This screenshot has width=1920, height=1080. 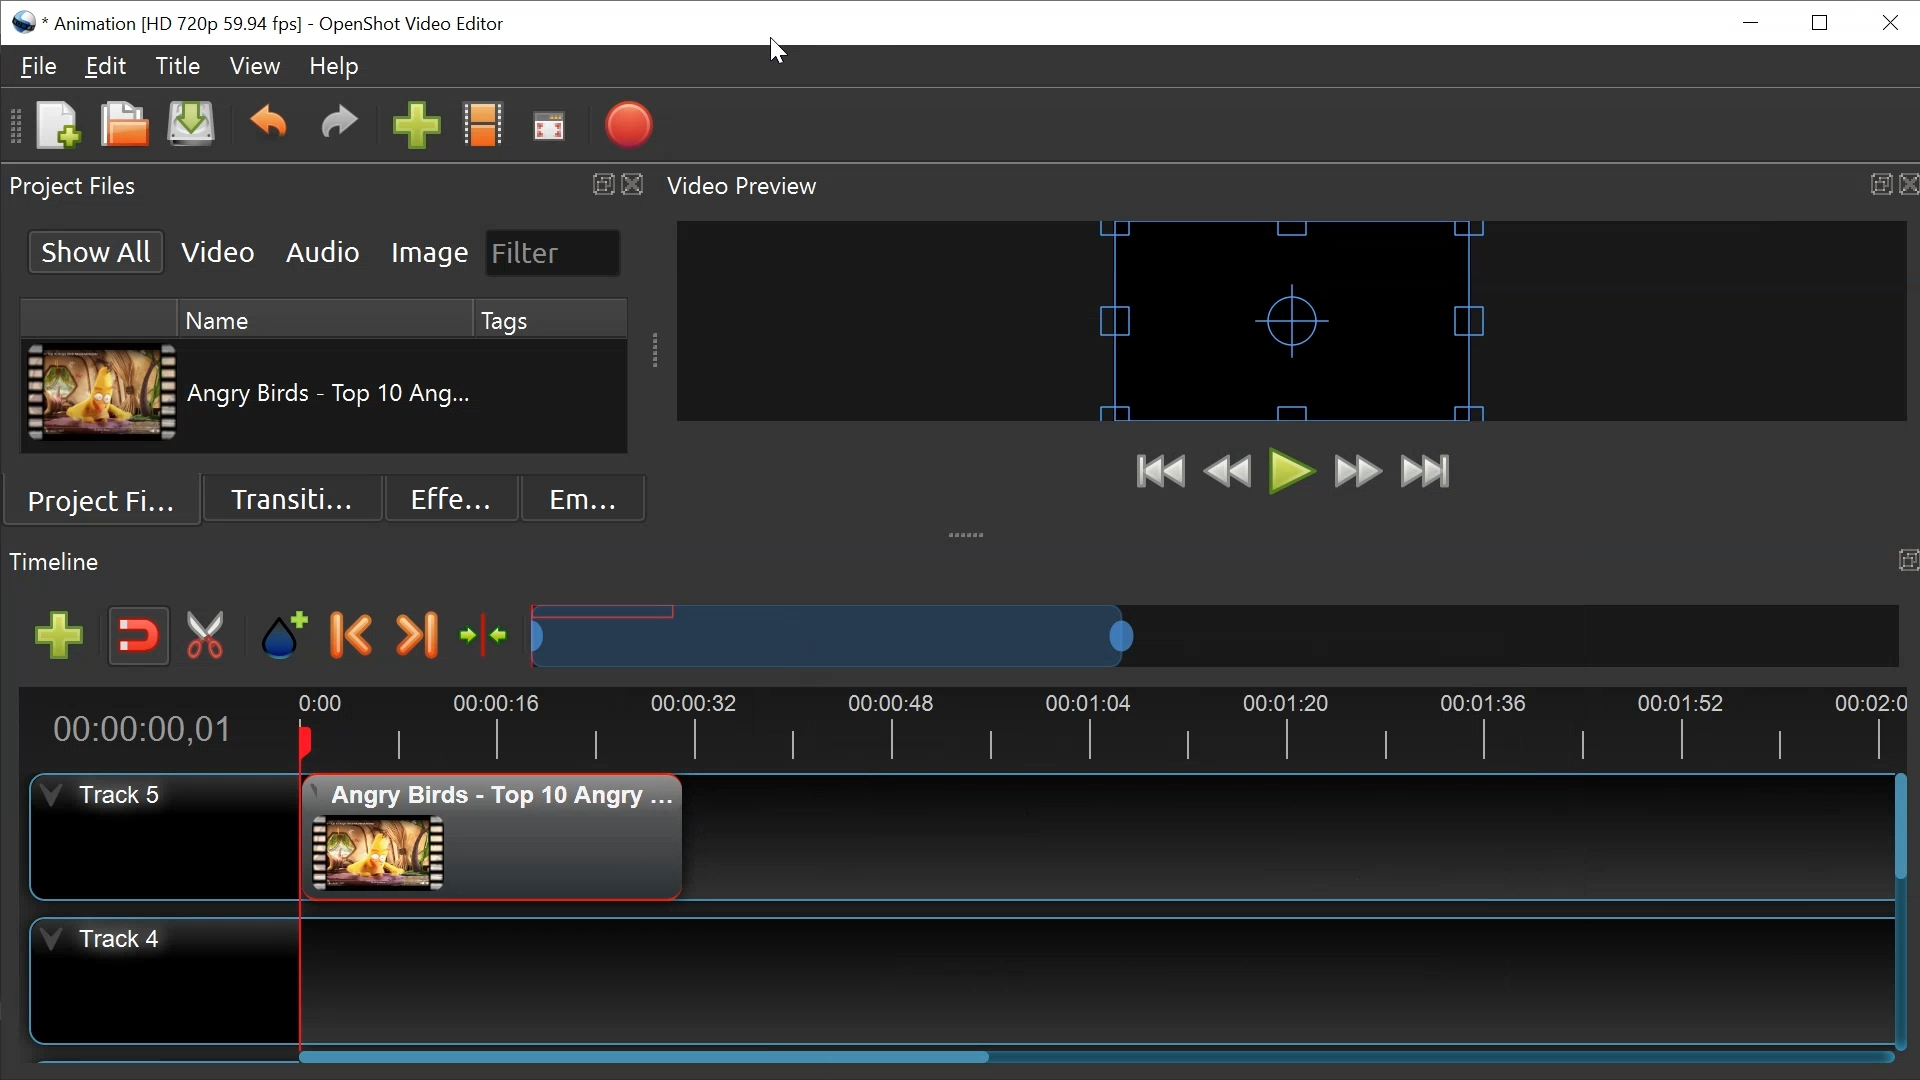 What do you see at coordinates (256, 69) in the screenshot?
I see `View` at bounding box center [256, 69].